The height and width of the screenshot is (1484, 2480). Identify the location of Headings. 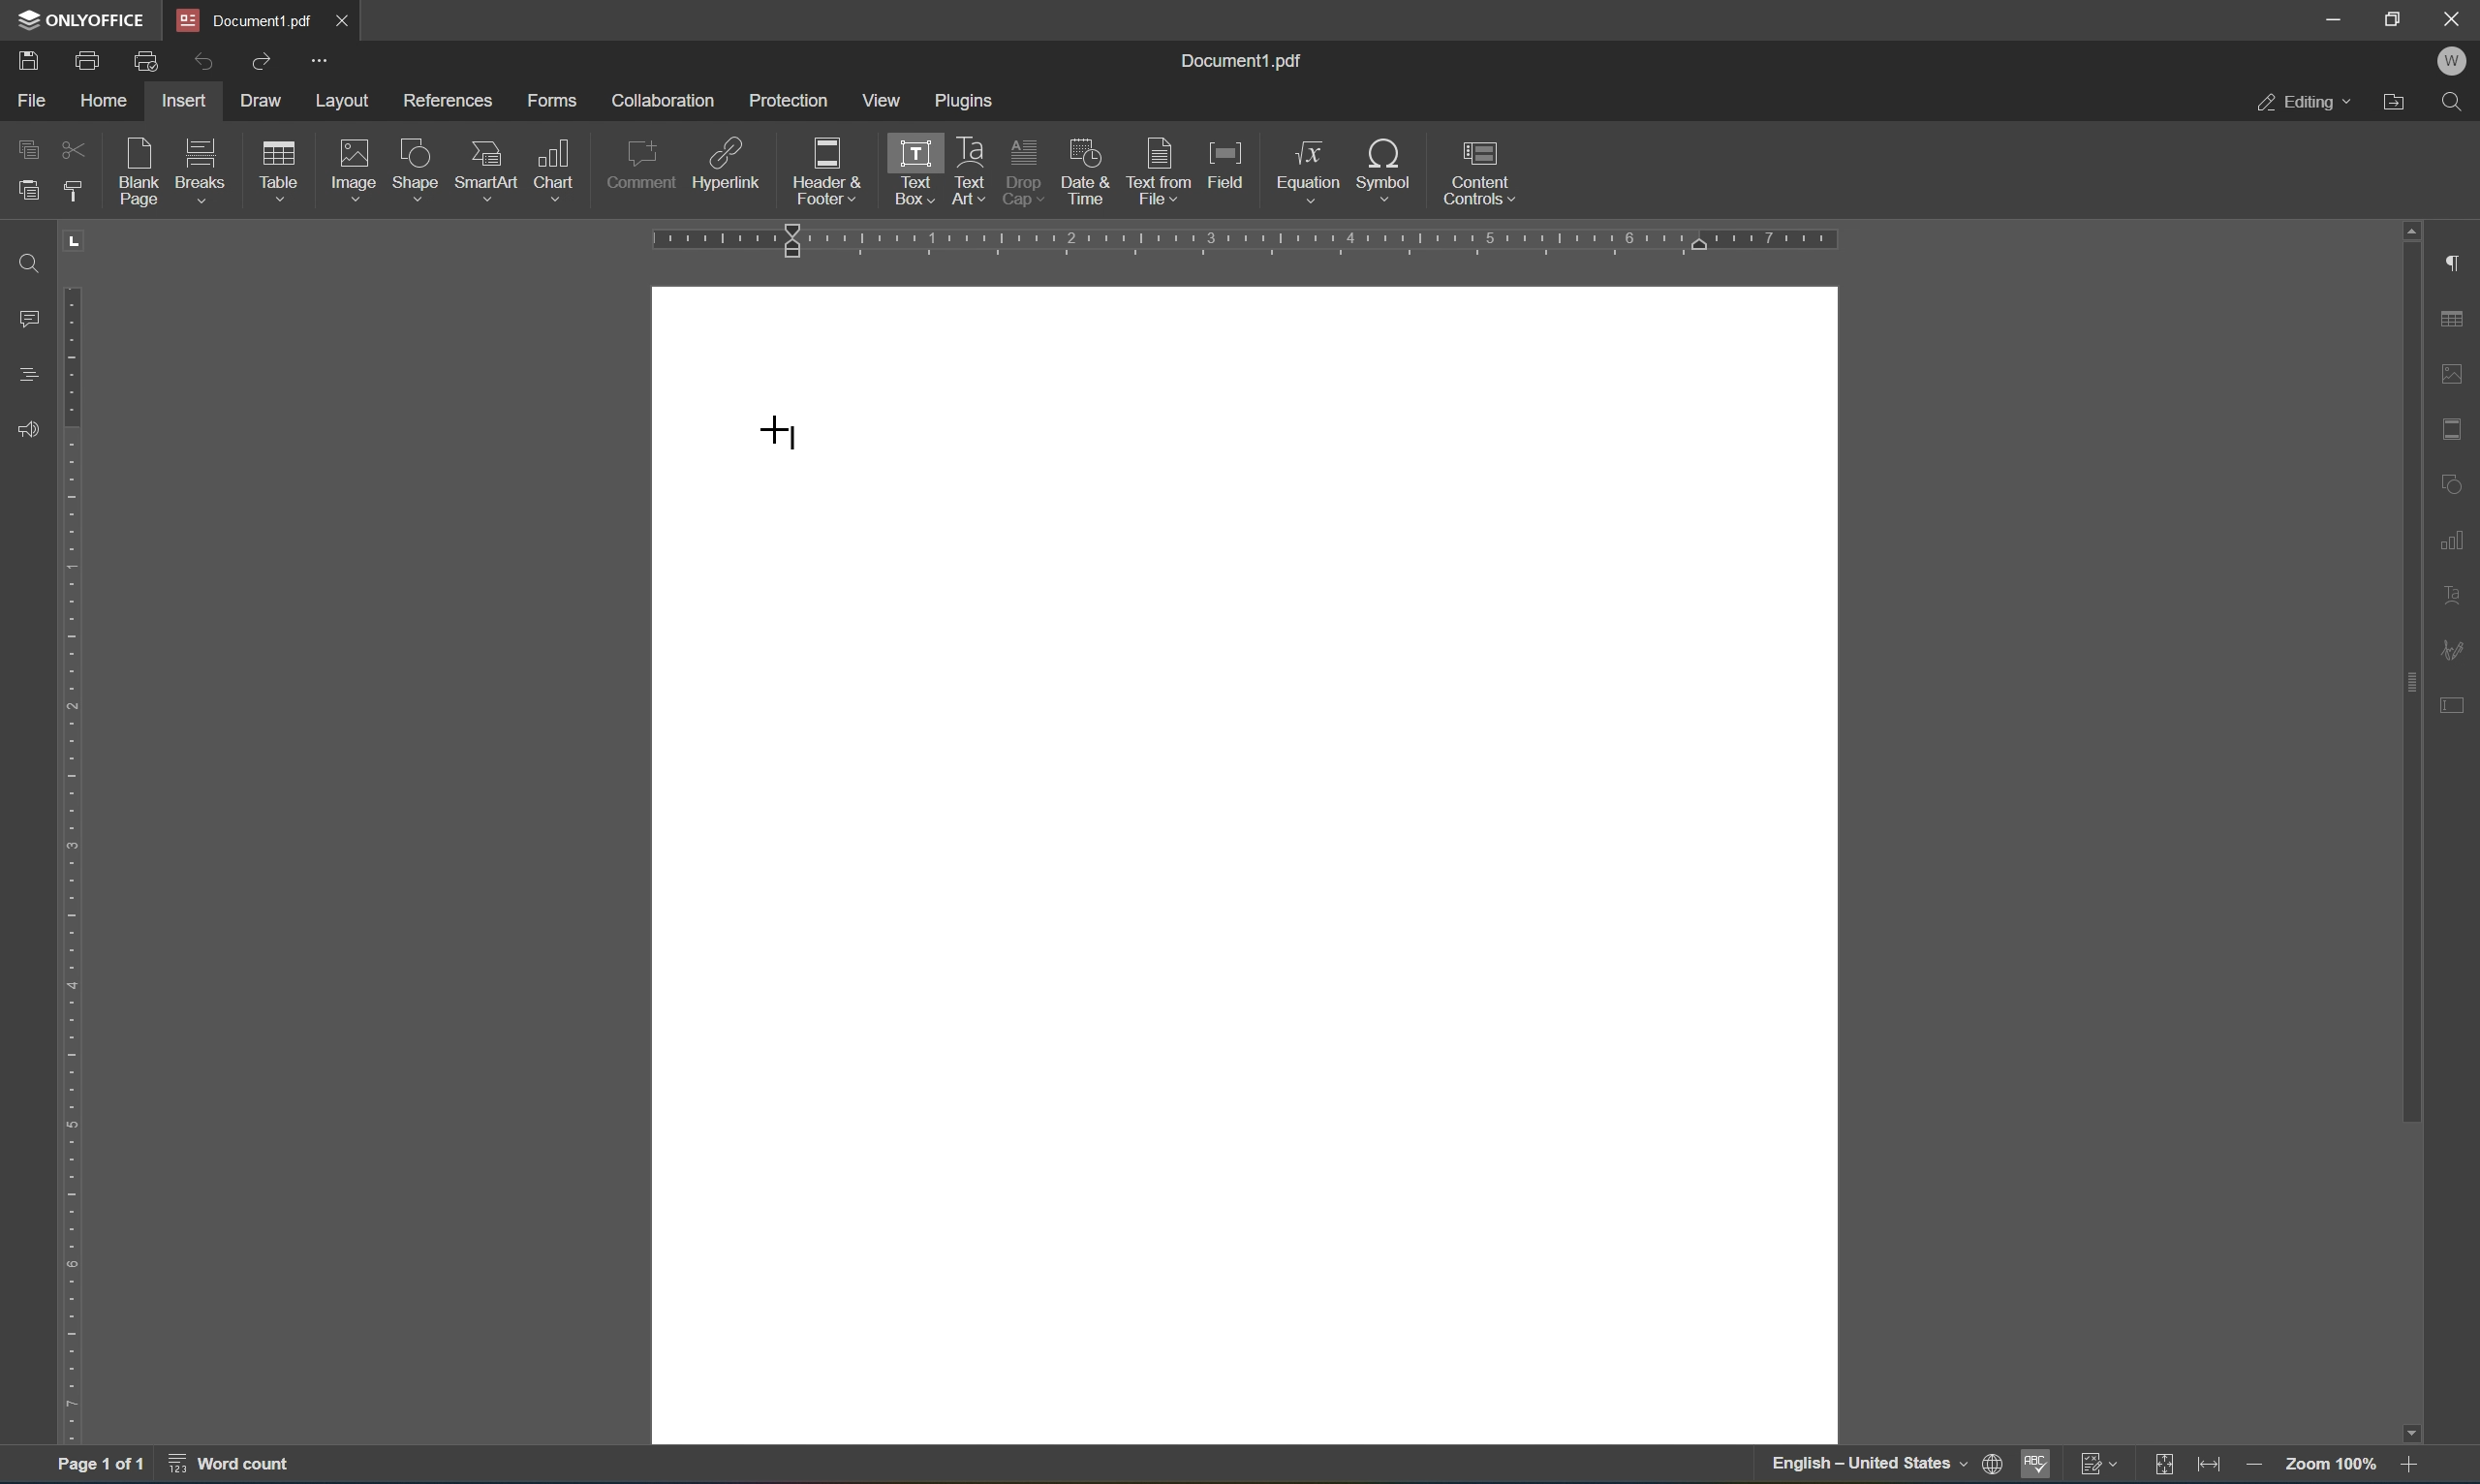
(30, 374).